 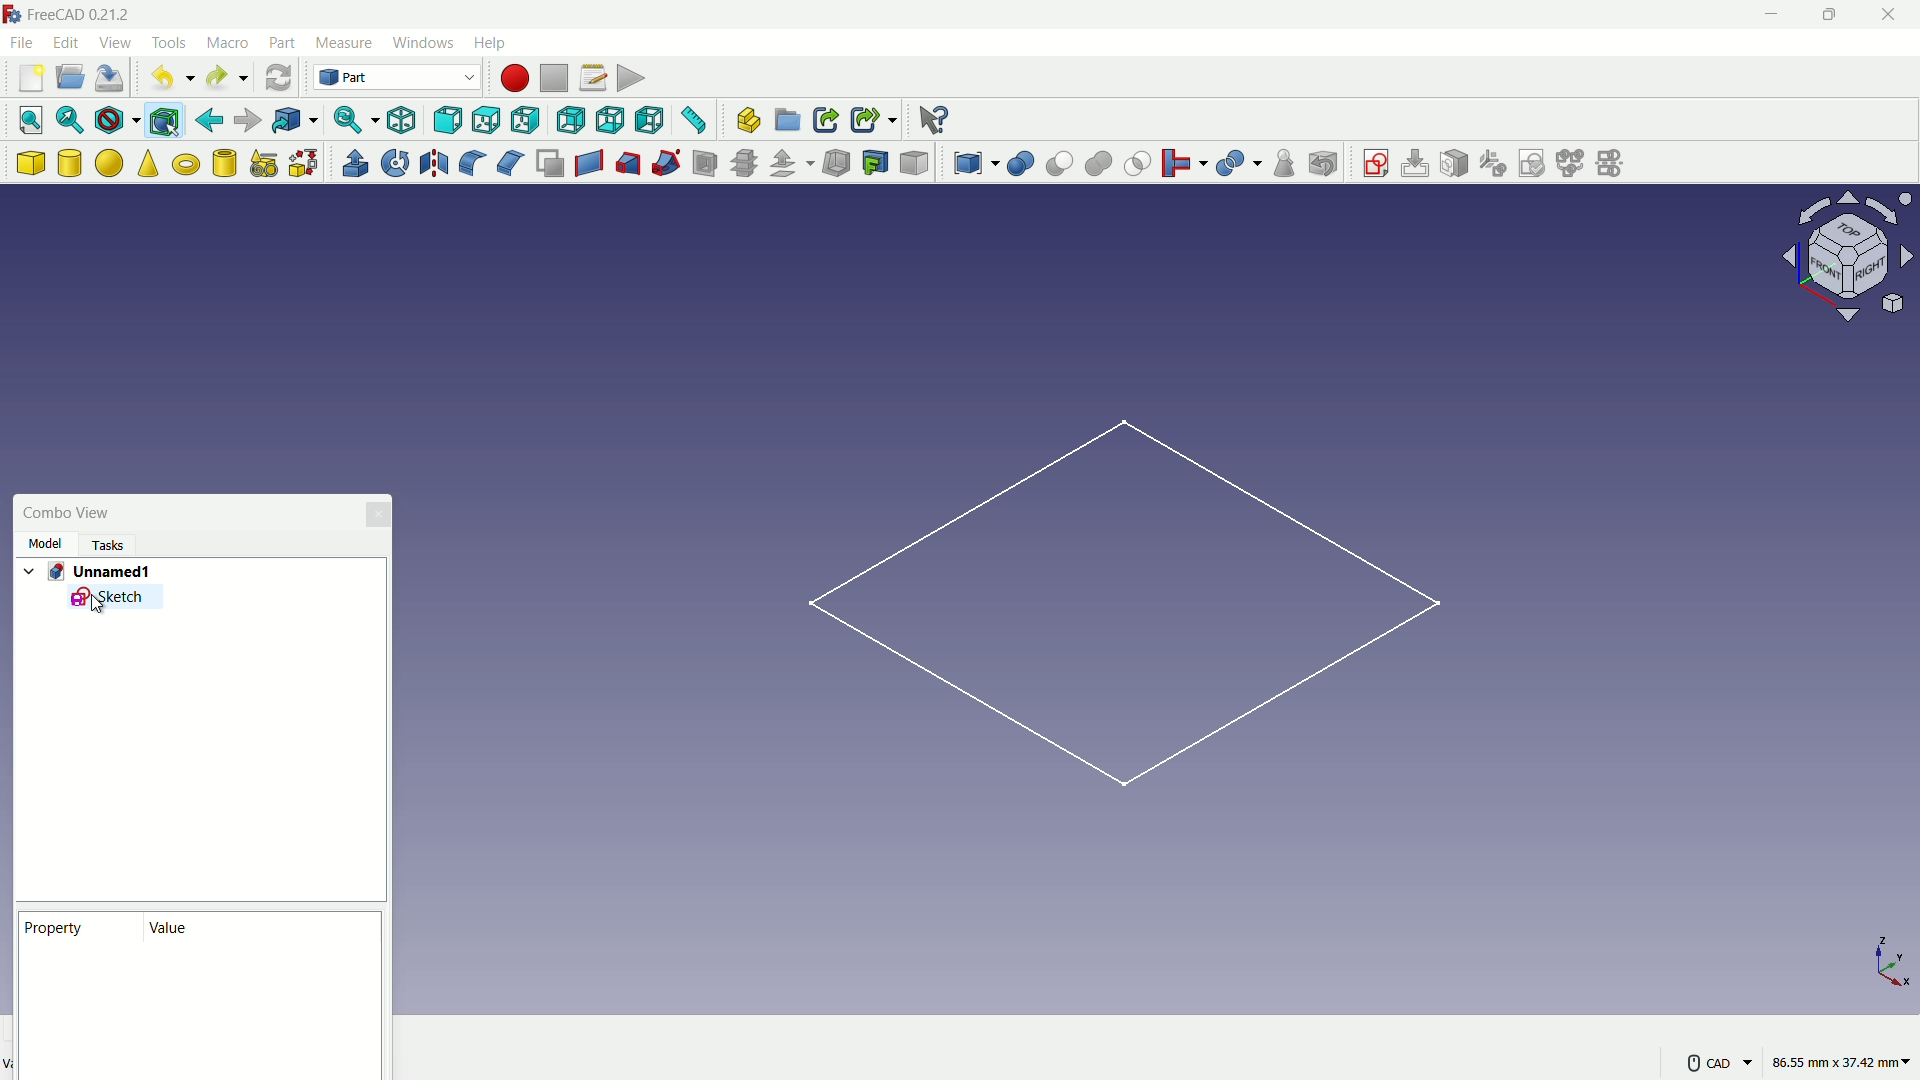 What do you see at coordinates (175, 78) in the screenshot?
I see `undo` at bounding box center [175, 78].